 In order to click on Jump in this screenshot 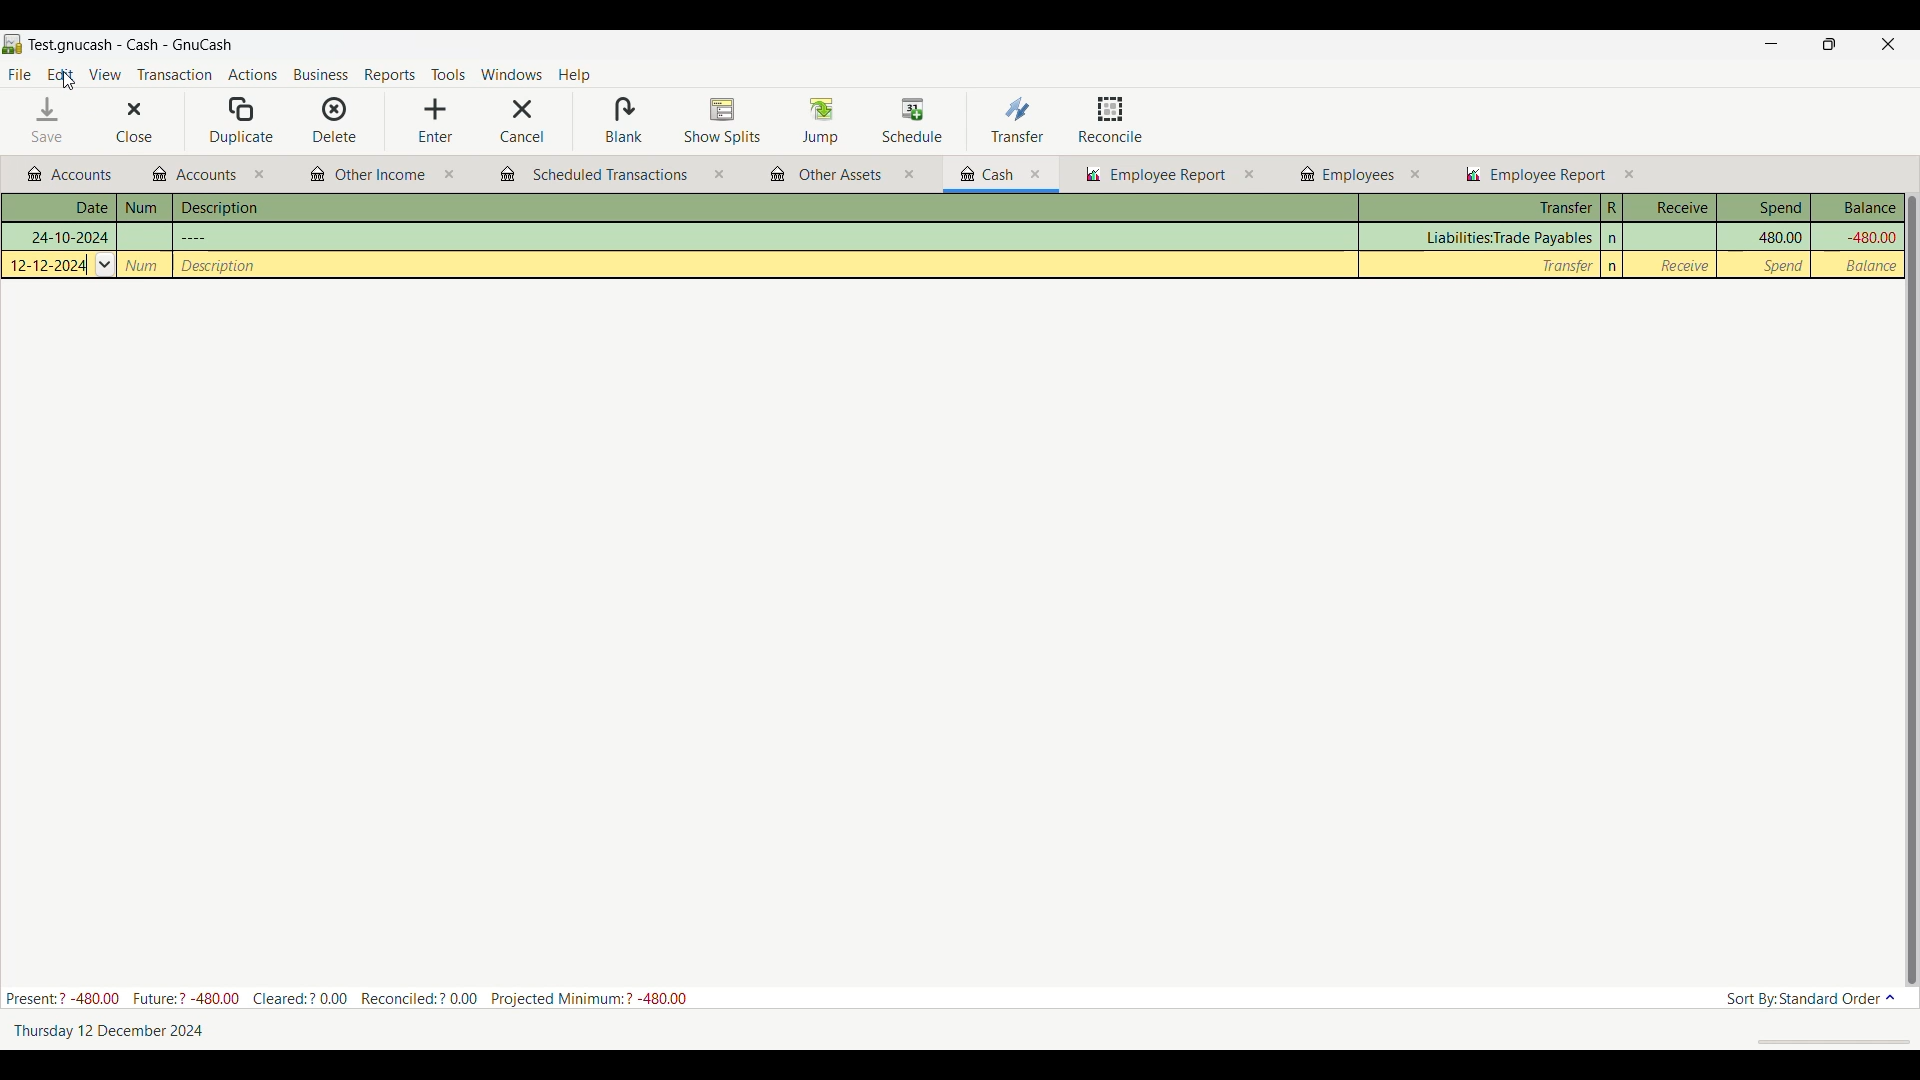, I will do `click(823, 121)`.